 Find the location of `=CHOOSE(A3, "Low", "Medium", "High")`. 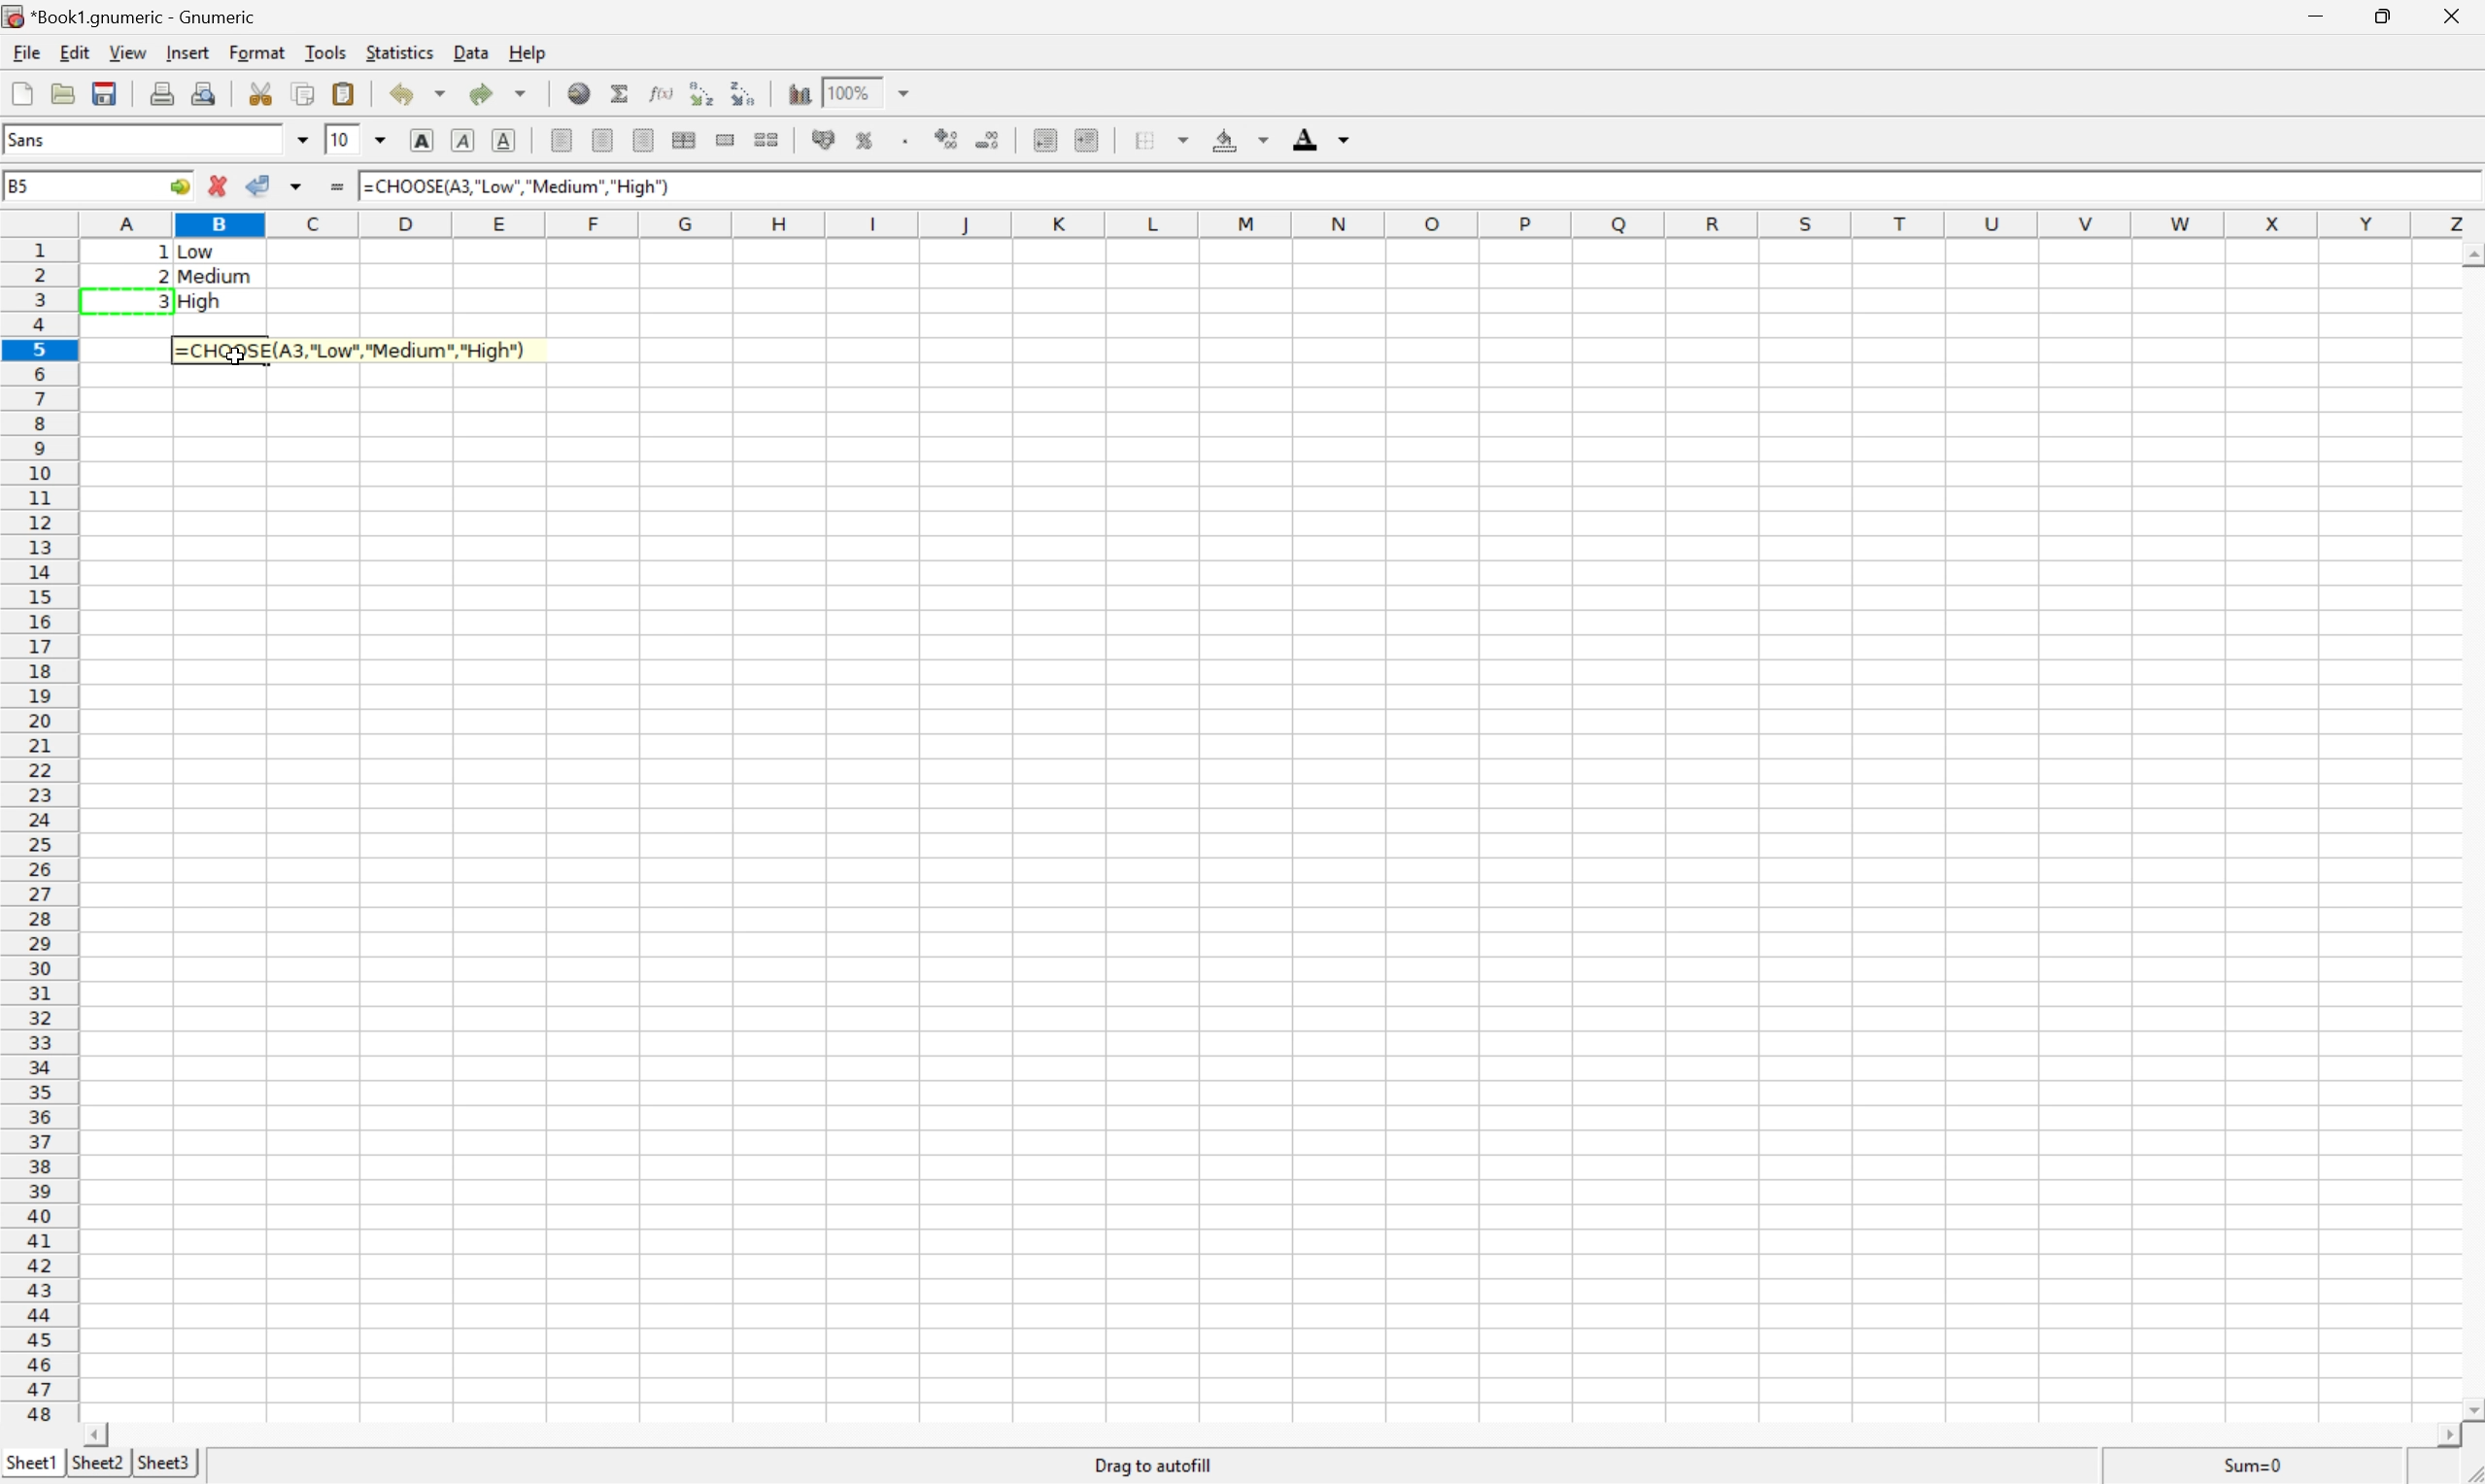

=CHOOSE(A3, "Low", "Medium", "High") is located at coordinates (516, 186).